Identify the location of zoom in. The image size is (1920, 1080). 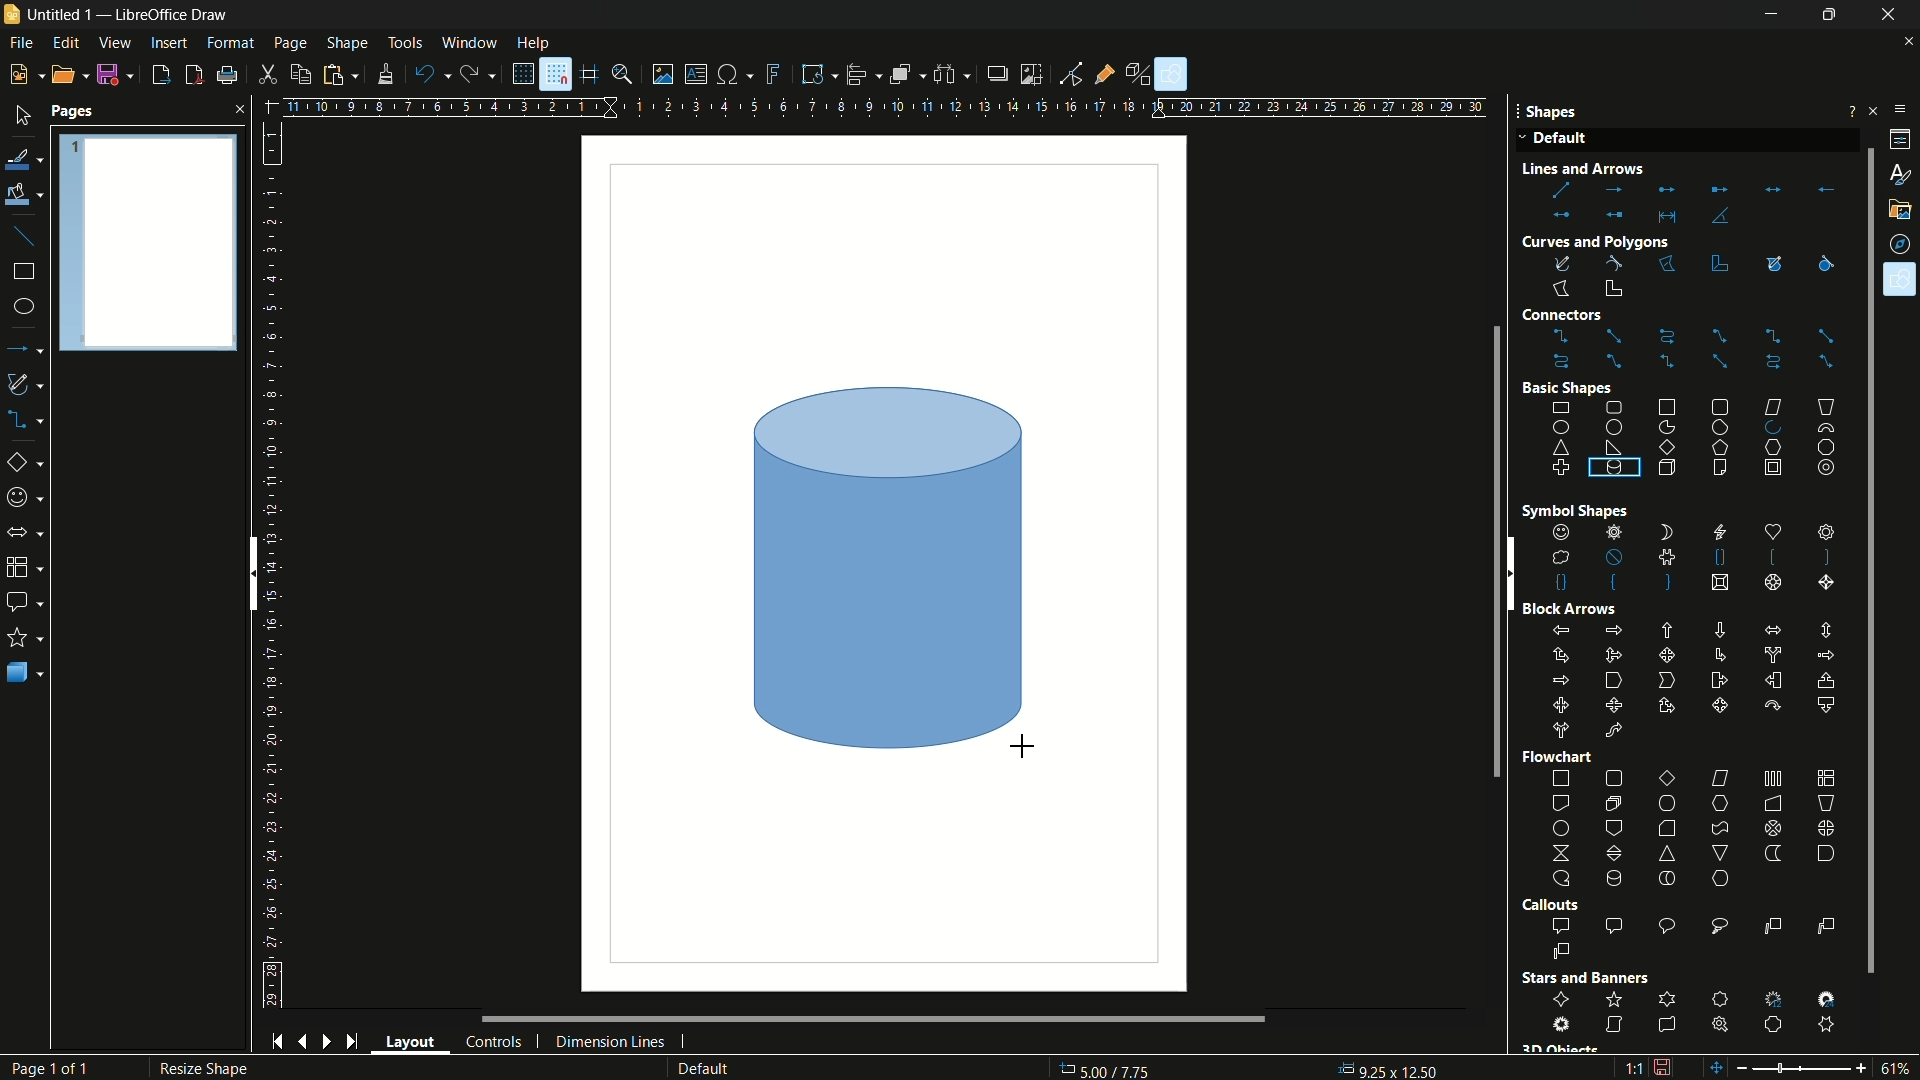
(1863, 1066).